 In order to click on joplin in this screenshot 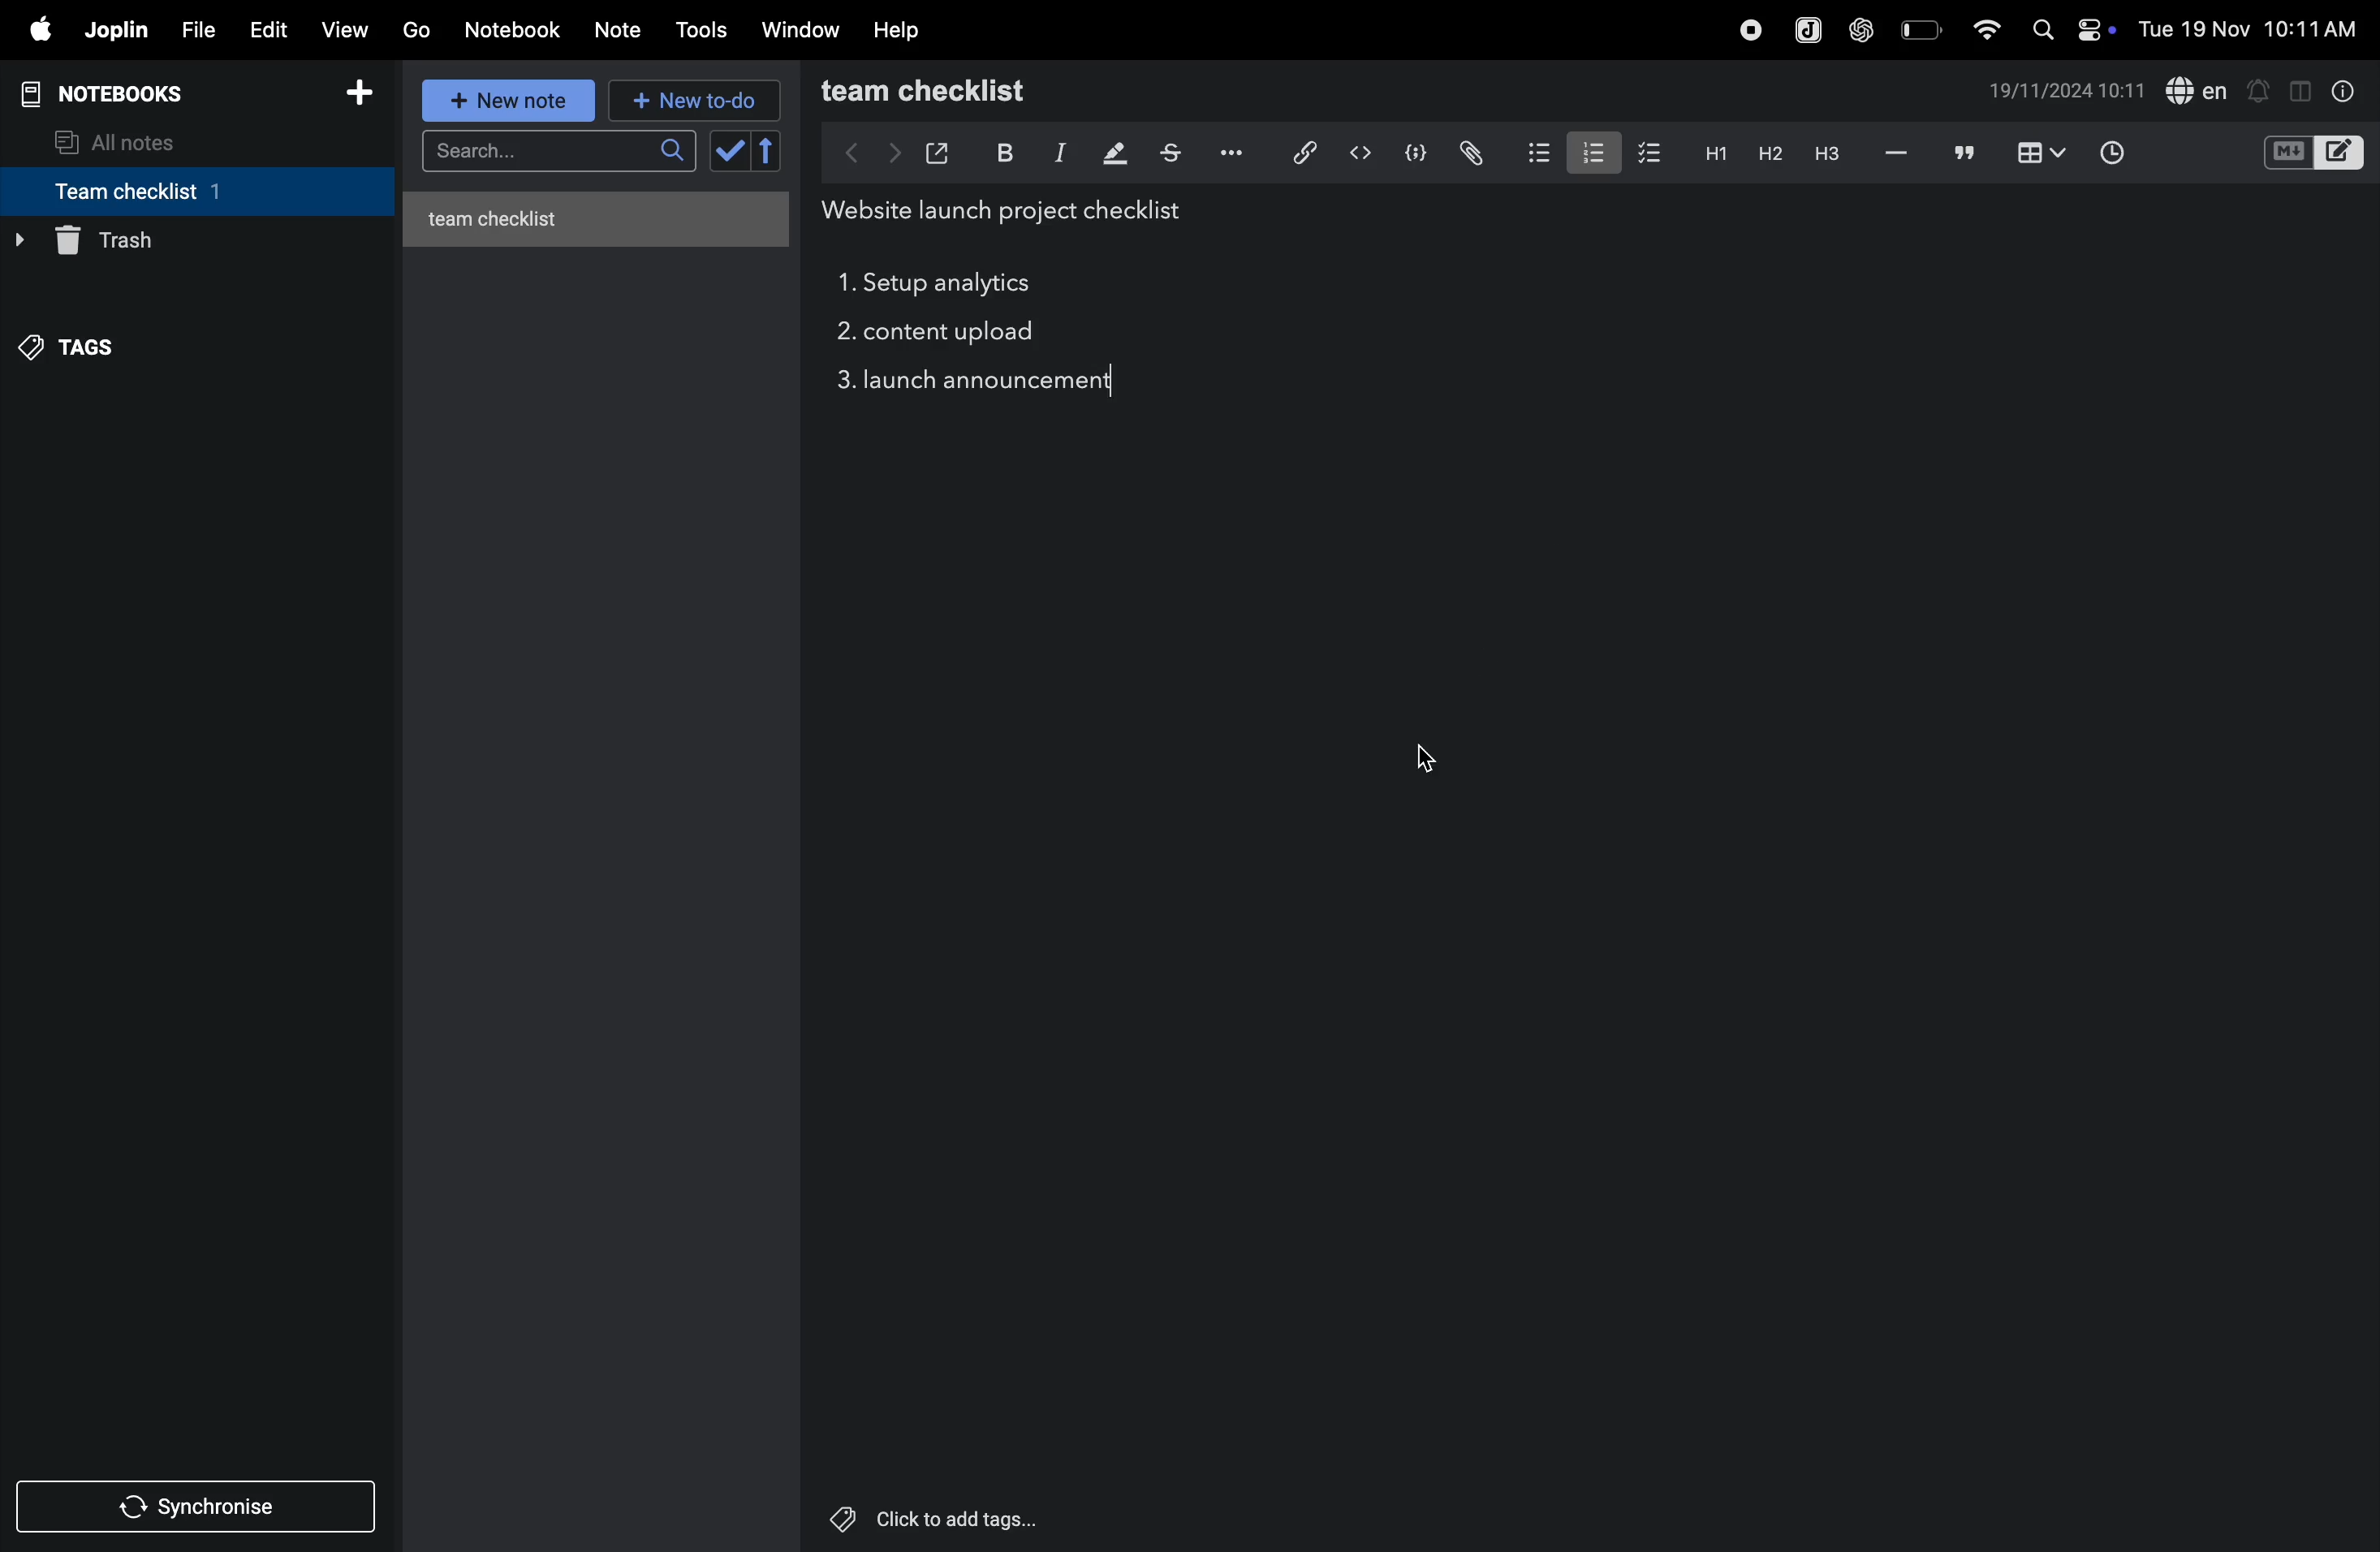, I will do `click(118, 31)`.